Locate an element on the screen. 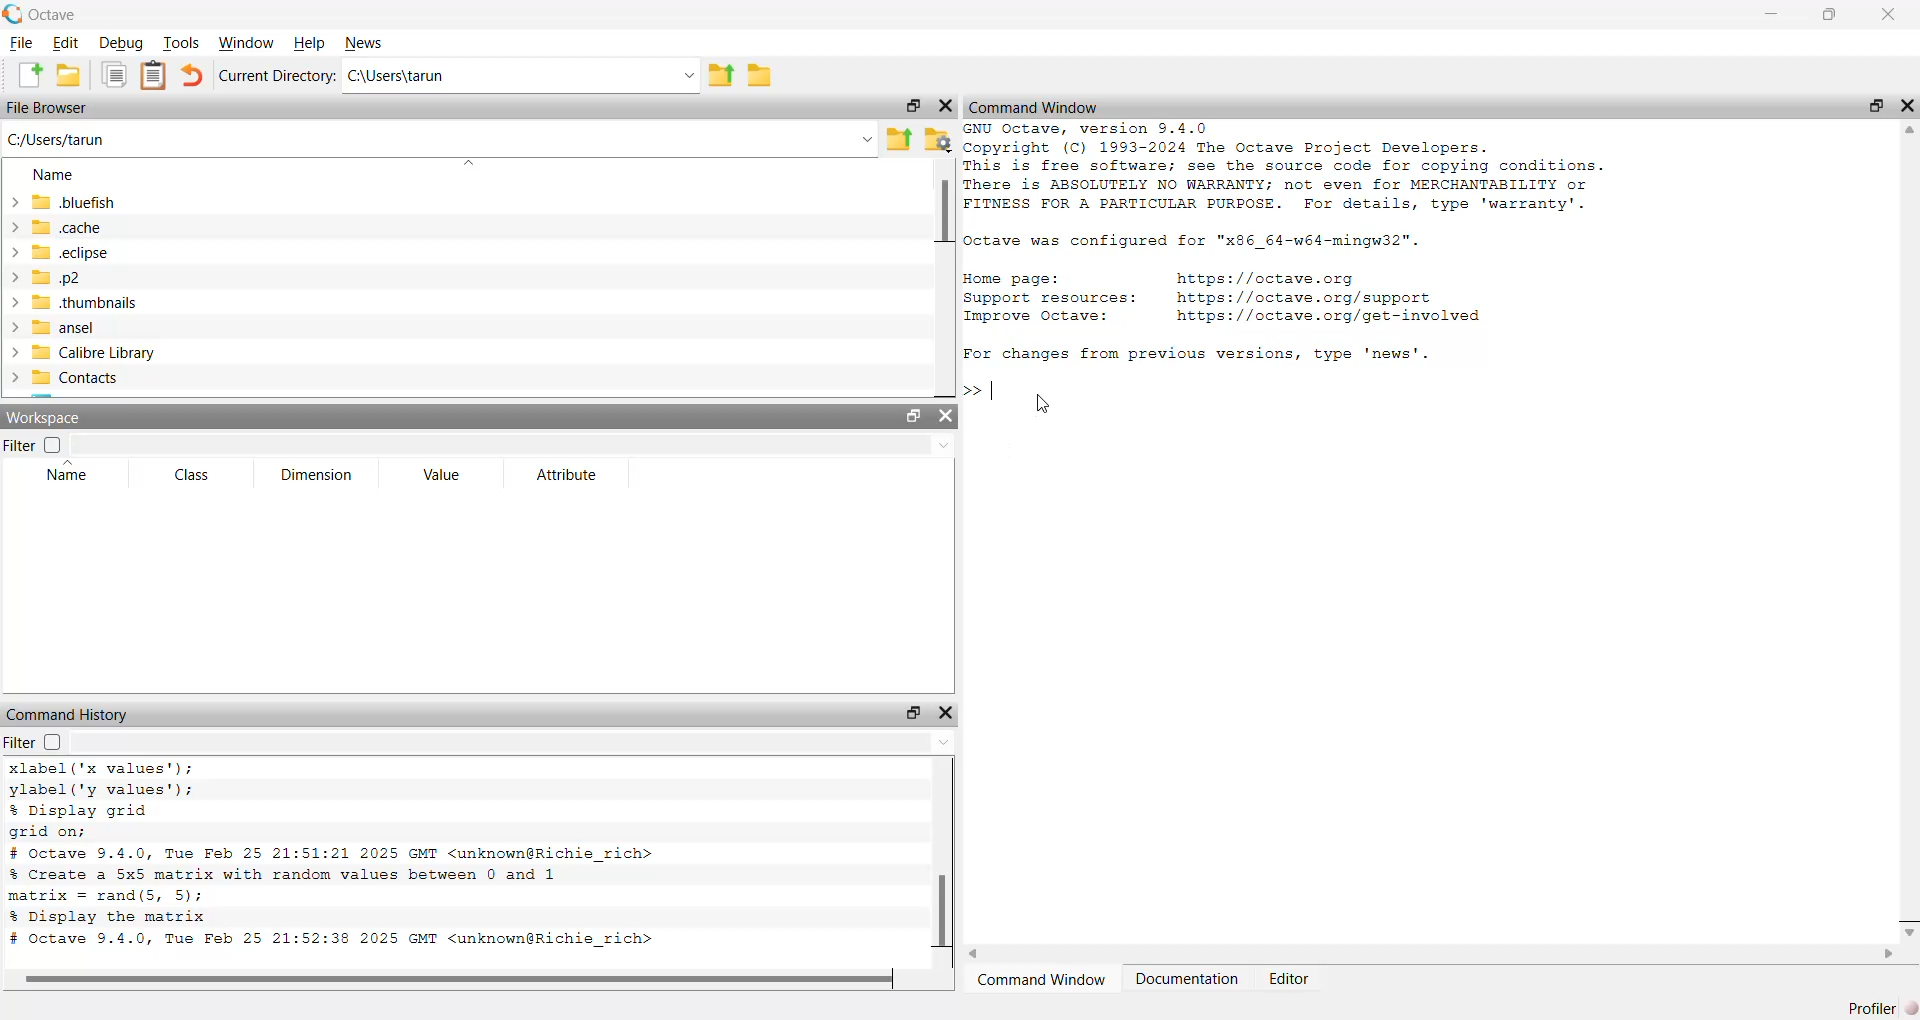  Help is located at coordinates (309, 41).